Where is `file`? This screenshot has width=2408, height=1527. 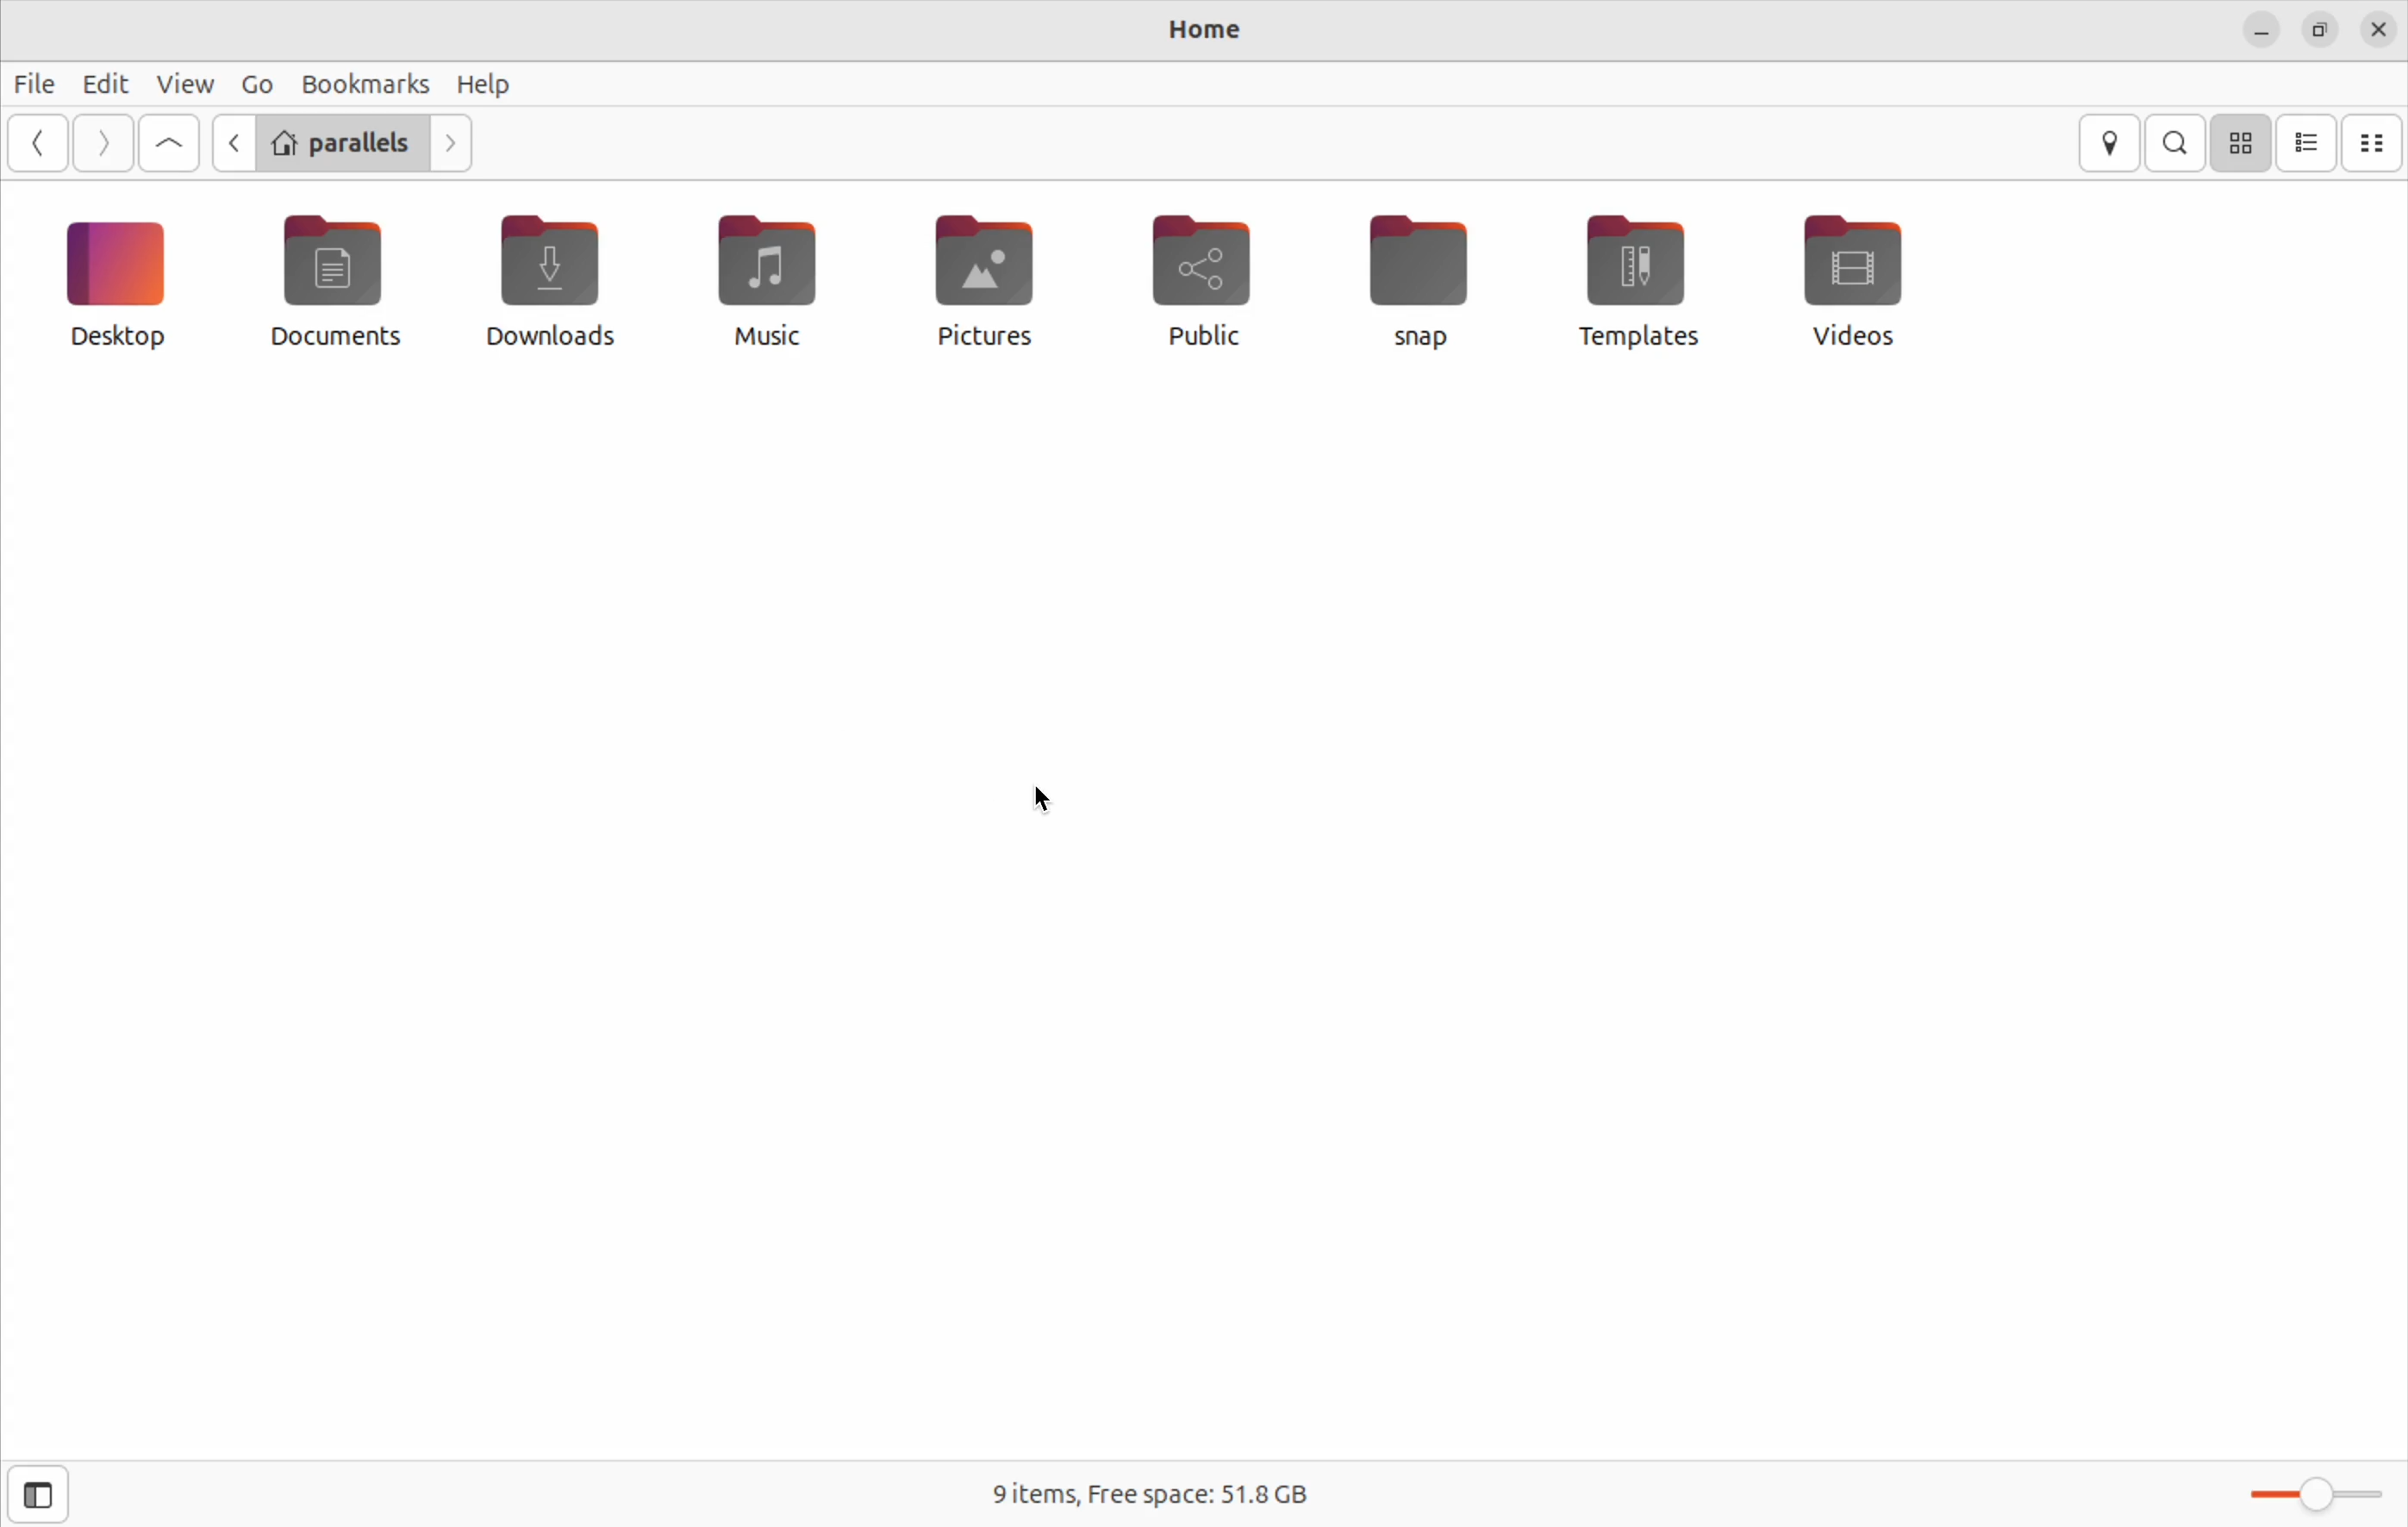 file is located at coordinates (29, 82).